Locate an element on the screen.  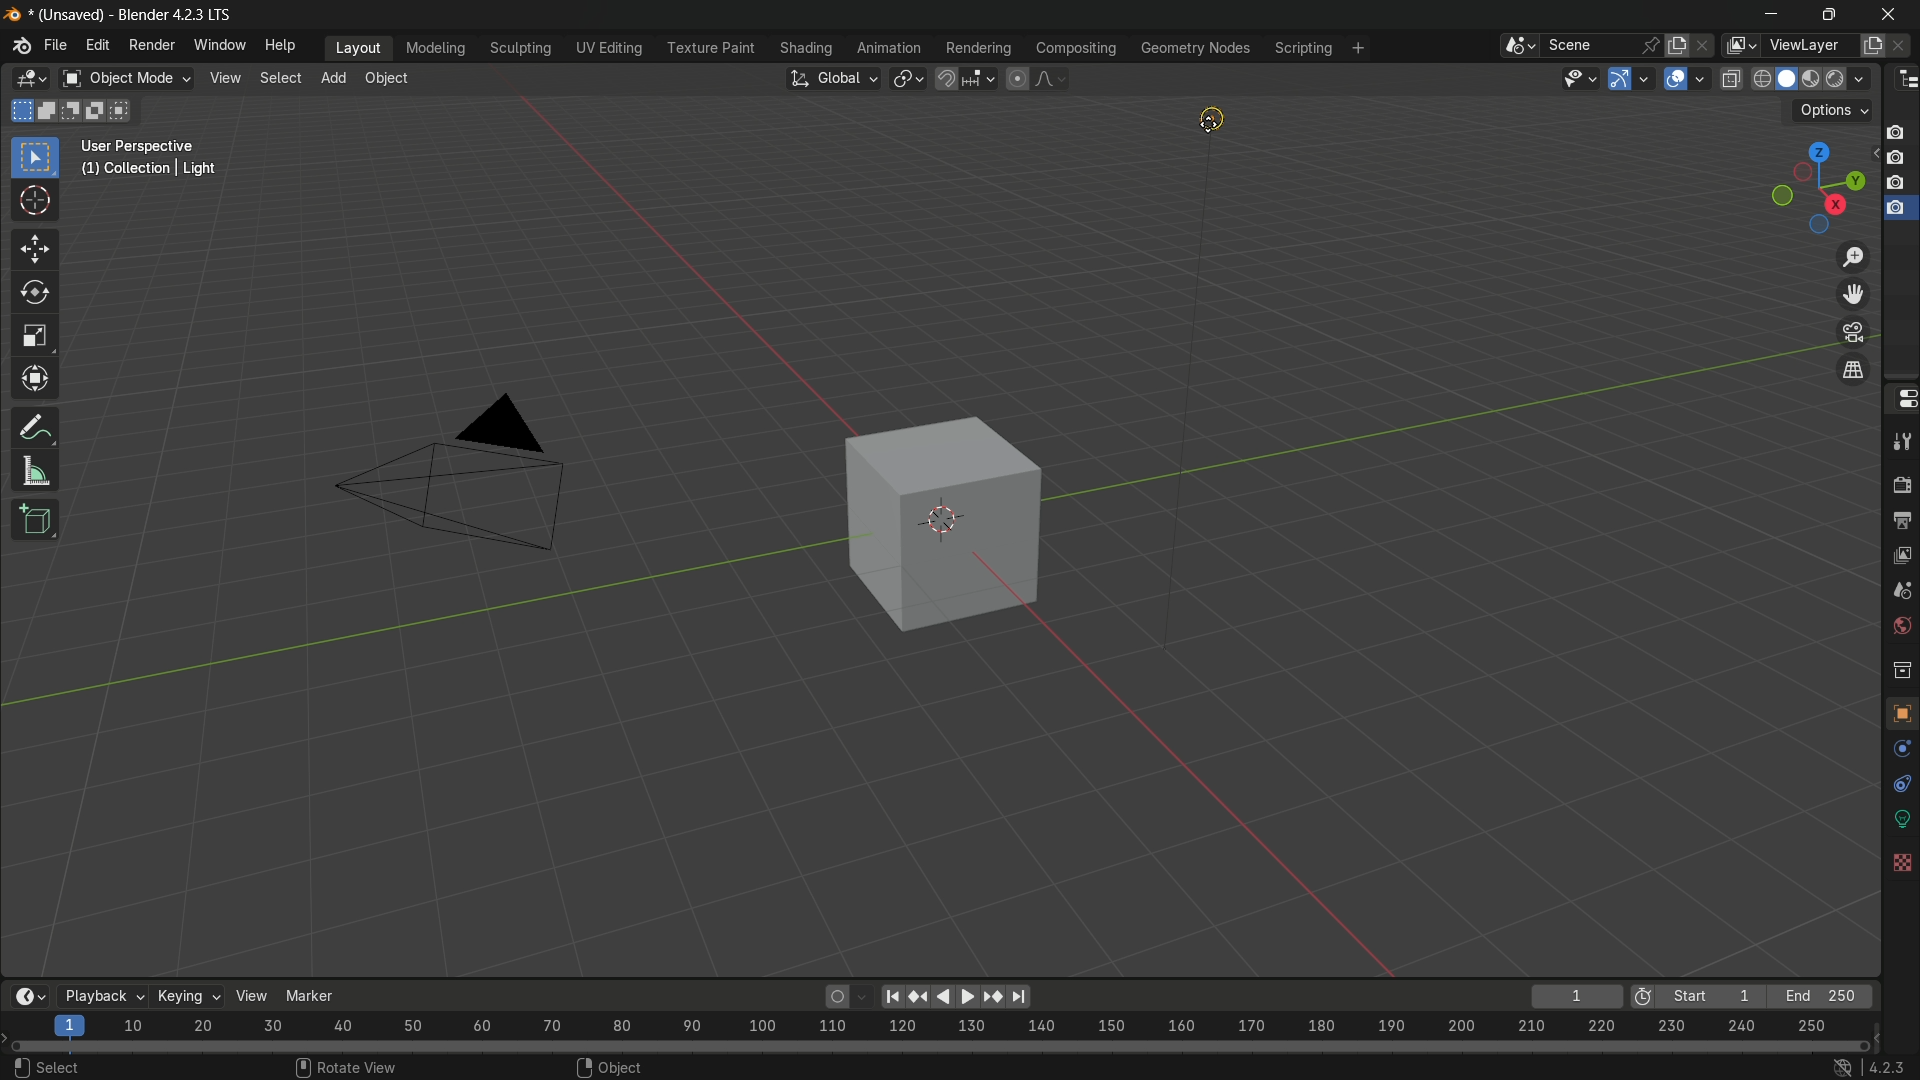
cursor is located at coordinates (37, 204).